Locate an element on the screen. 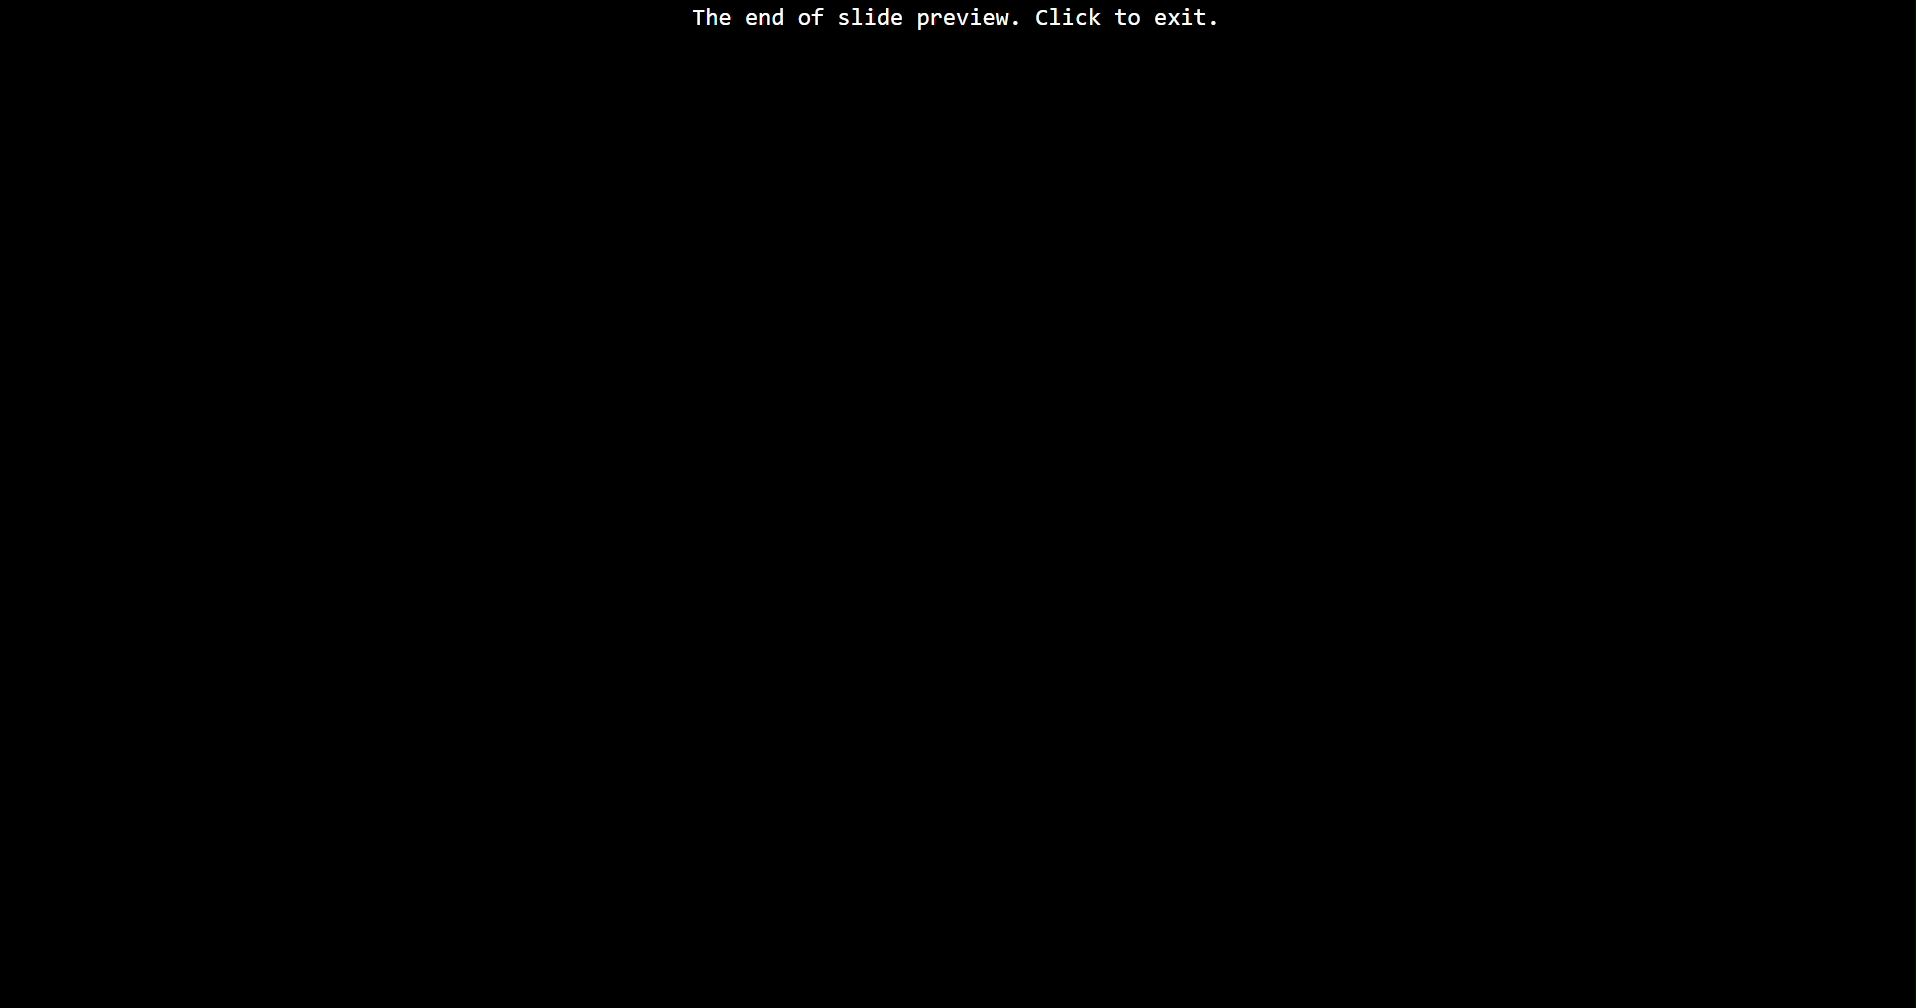 The width and height of the screenshot is (1916, 1008). Cursor Position is located at coordinates (47, 993).